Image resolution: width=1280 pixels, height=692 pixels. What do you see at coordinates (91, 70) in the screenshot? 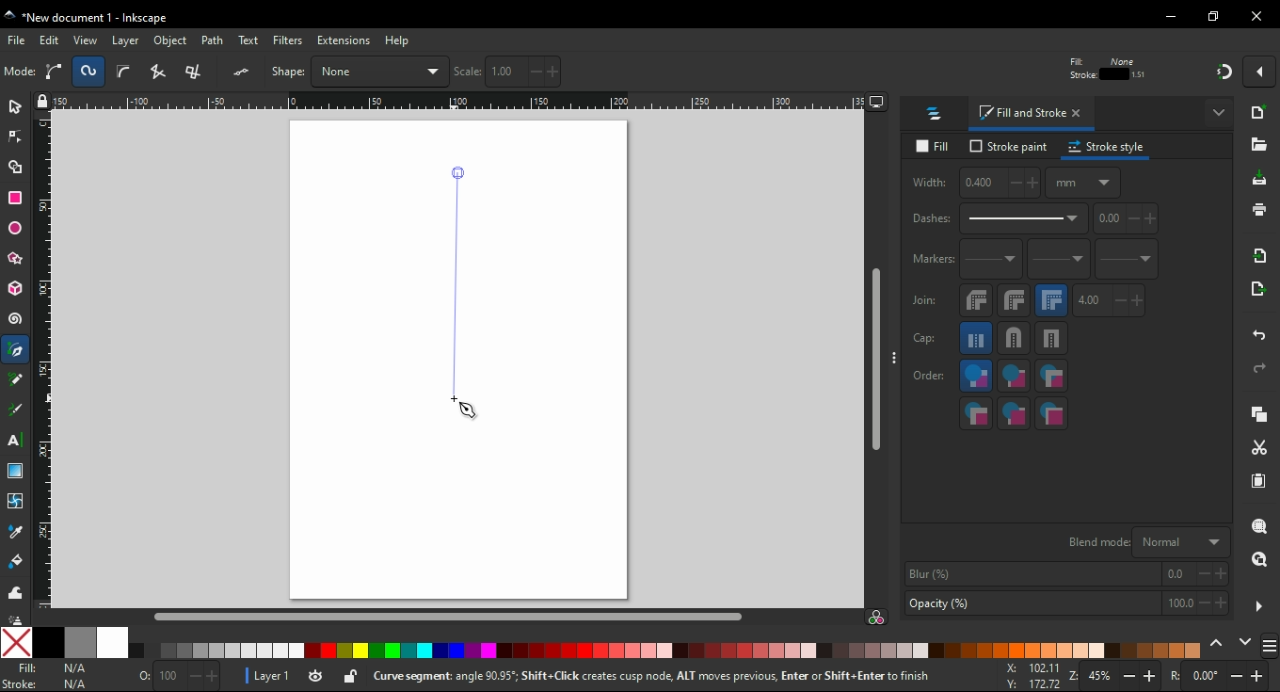
I see `deselect` at bounding box center [91, 70].